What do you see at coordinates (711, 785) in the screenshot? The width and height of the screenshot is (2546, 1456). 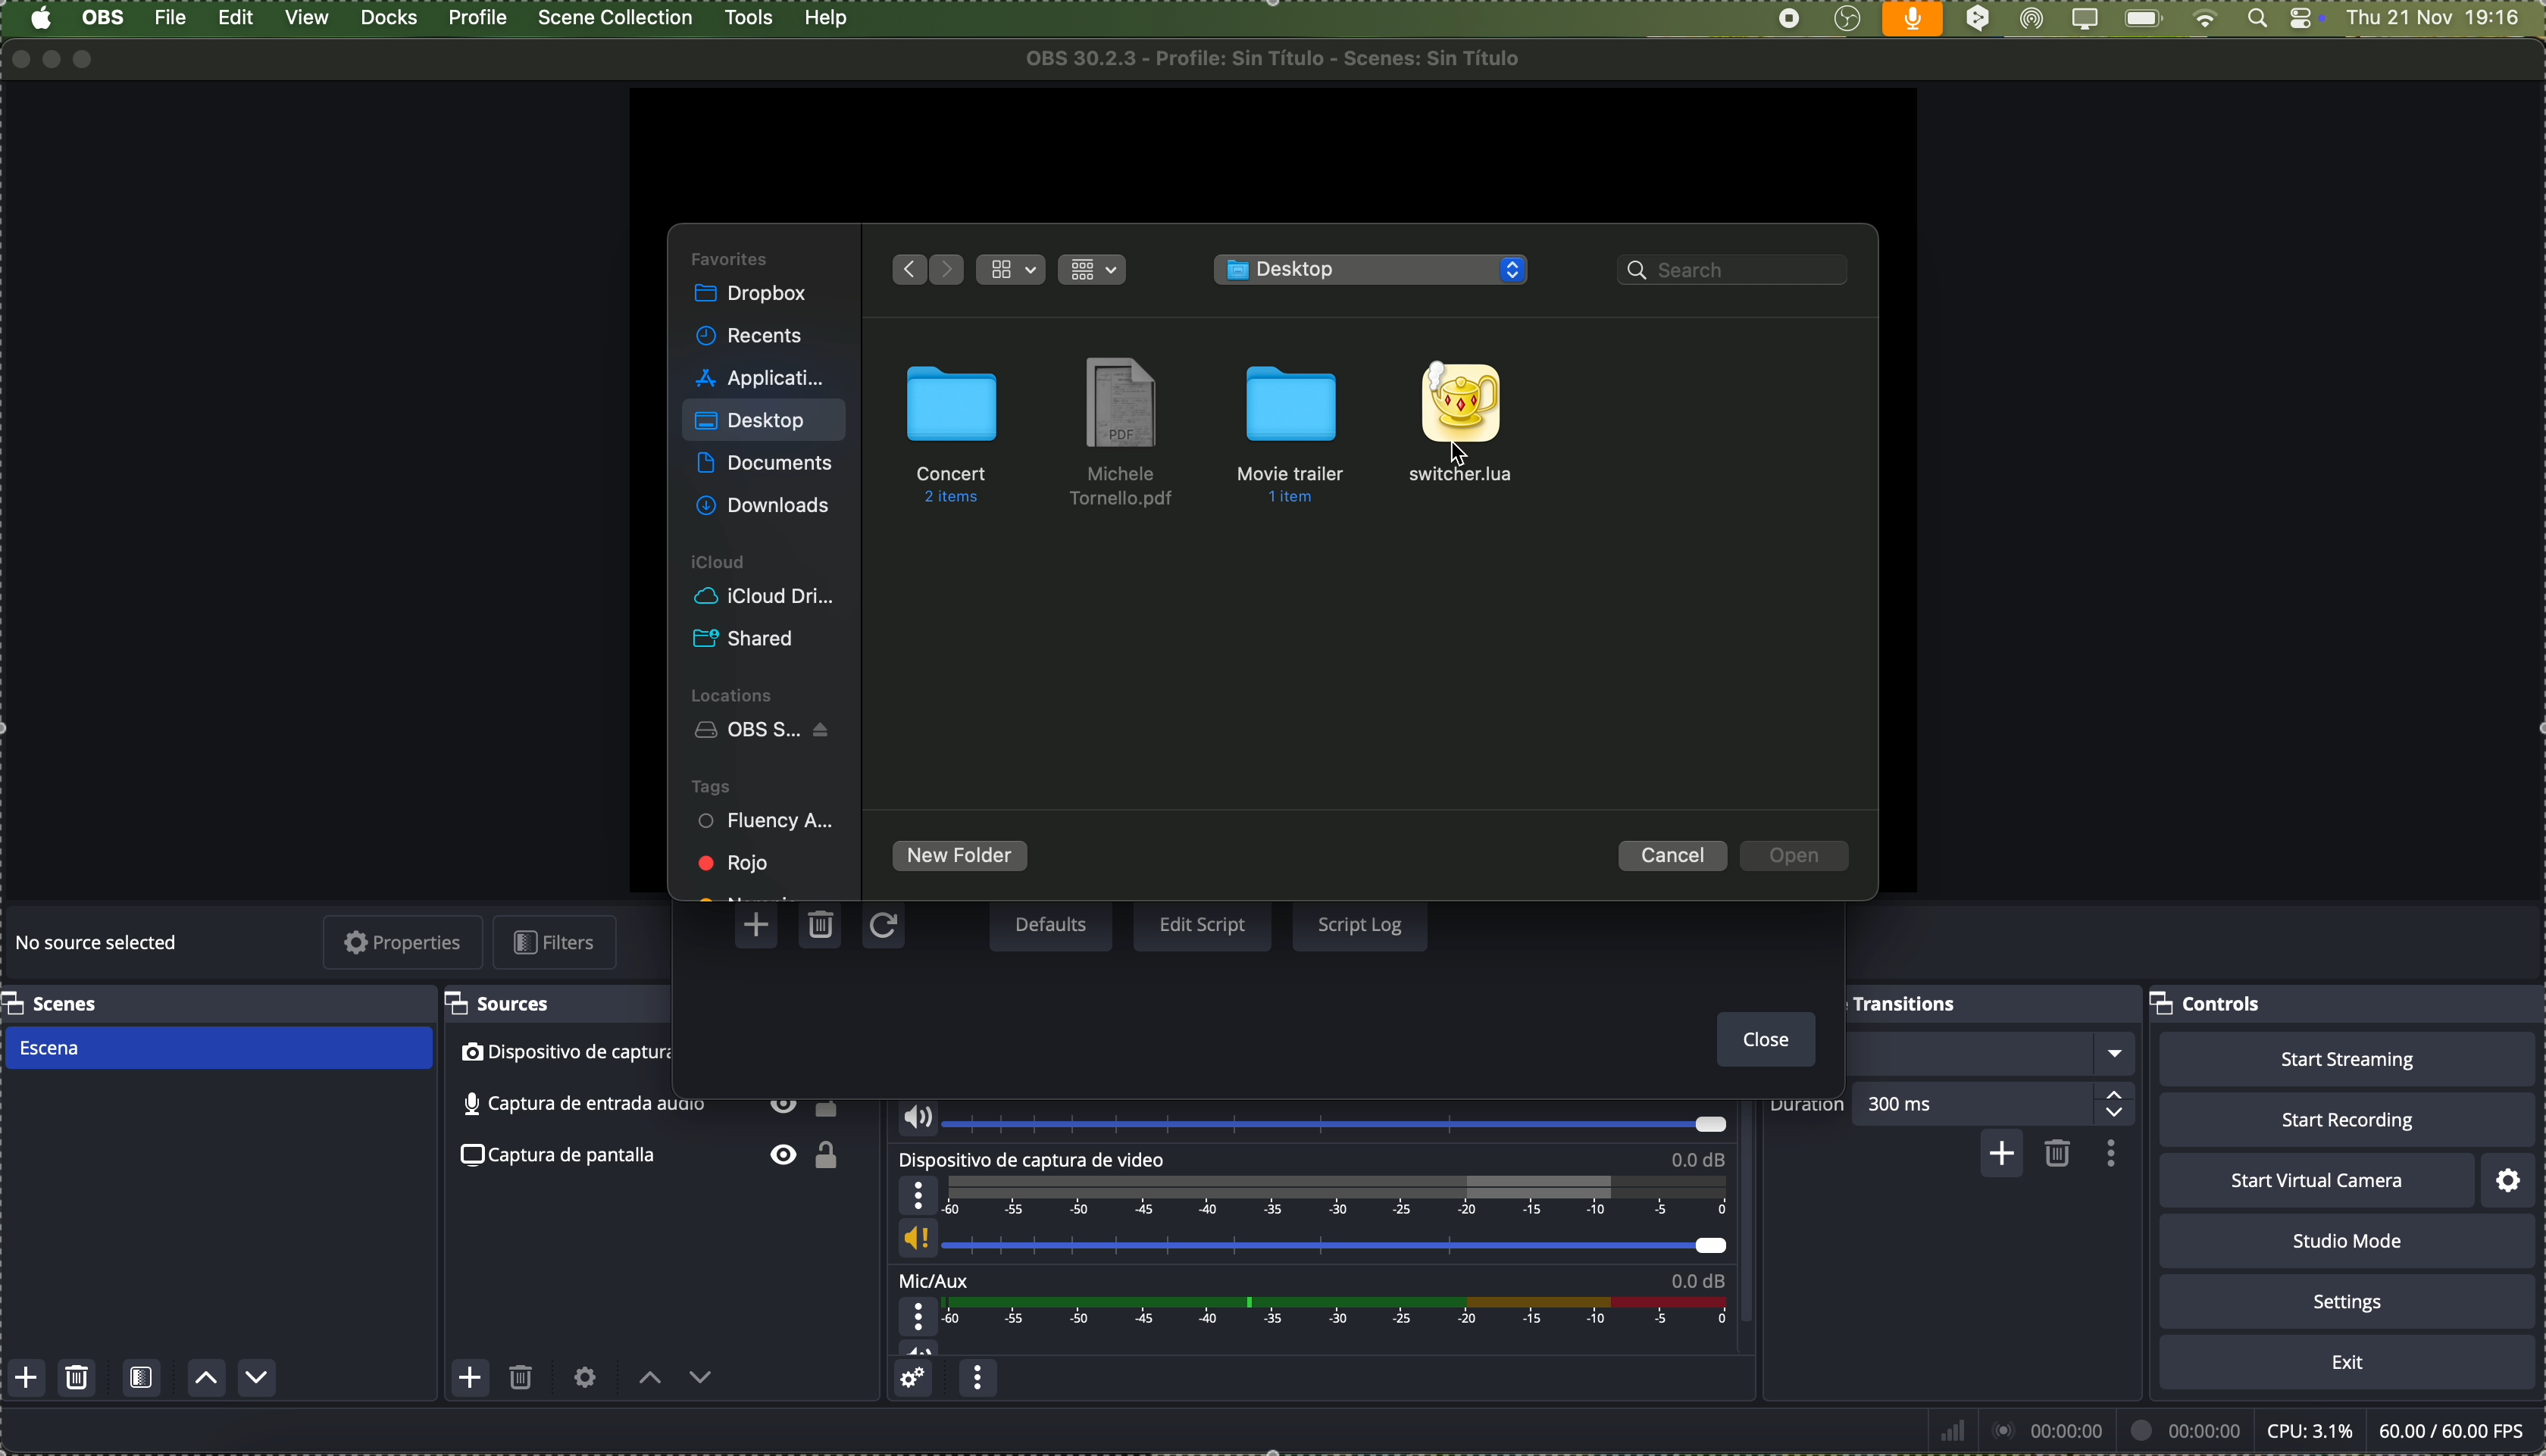 I see `tags` at bounding box center [711, 785].